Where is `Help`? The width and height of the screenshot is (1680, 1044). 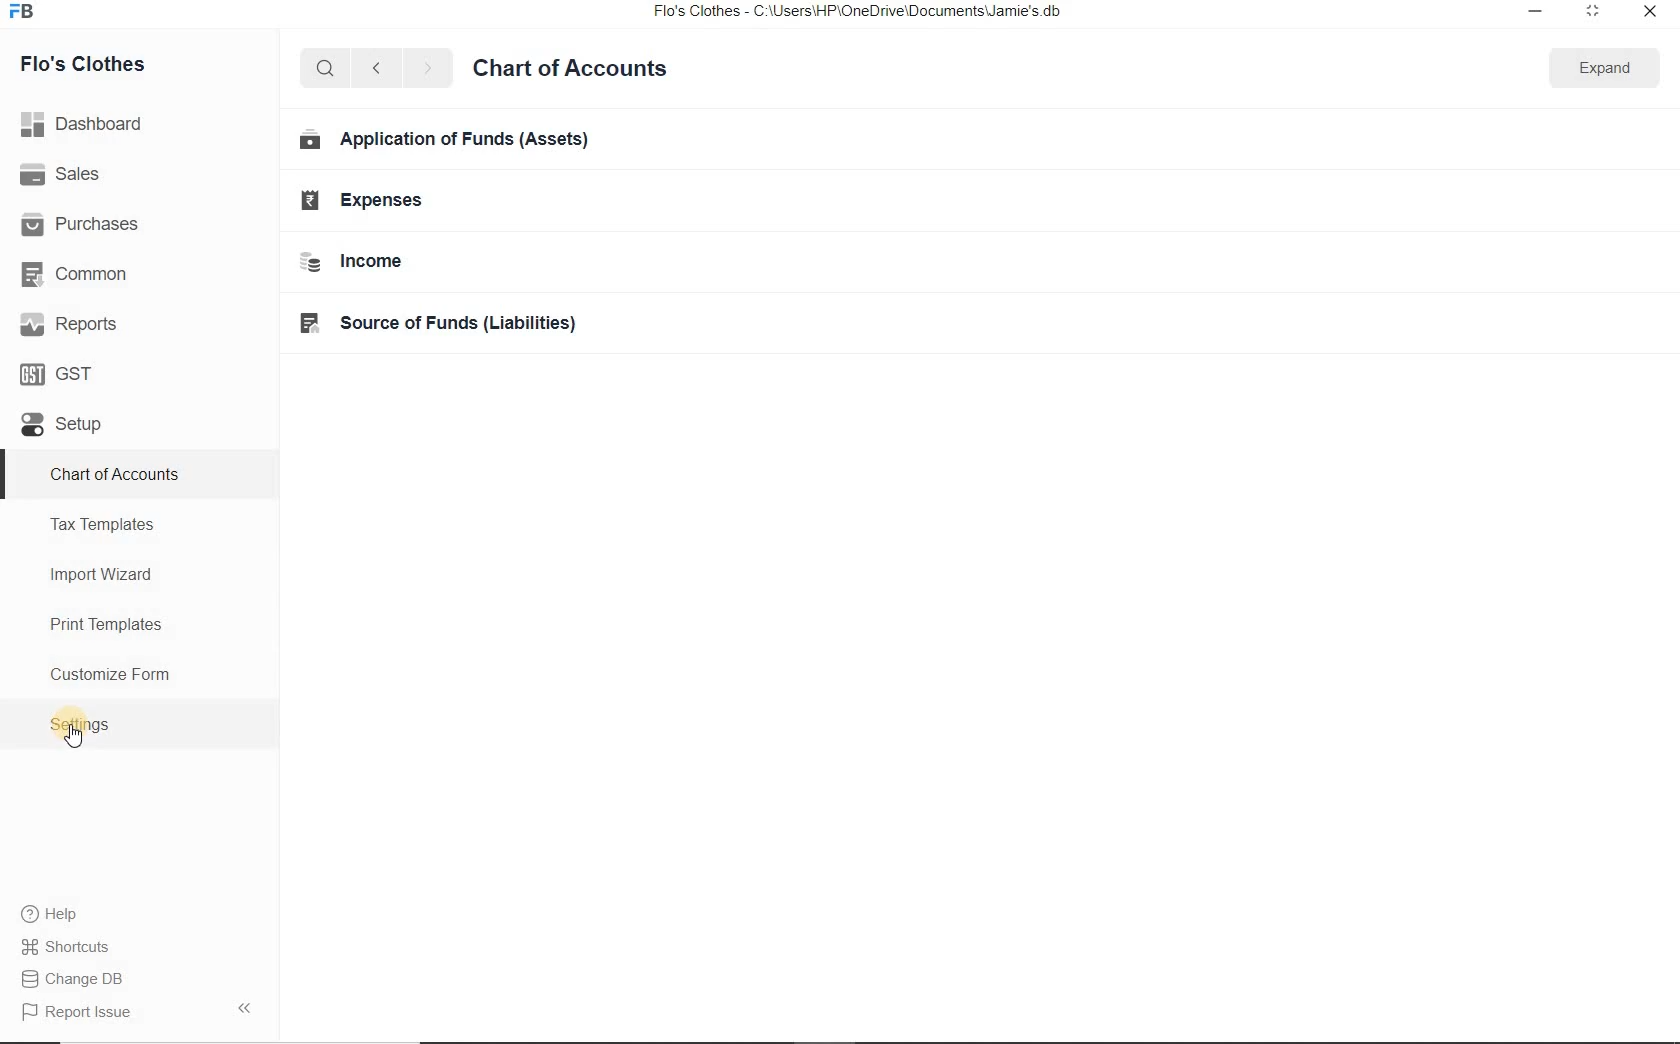
Help is located at coordinates (56, 914).